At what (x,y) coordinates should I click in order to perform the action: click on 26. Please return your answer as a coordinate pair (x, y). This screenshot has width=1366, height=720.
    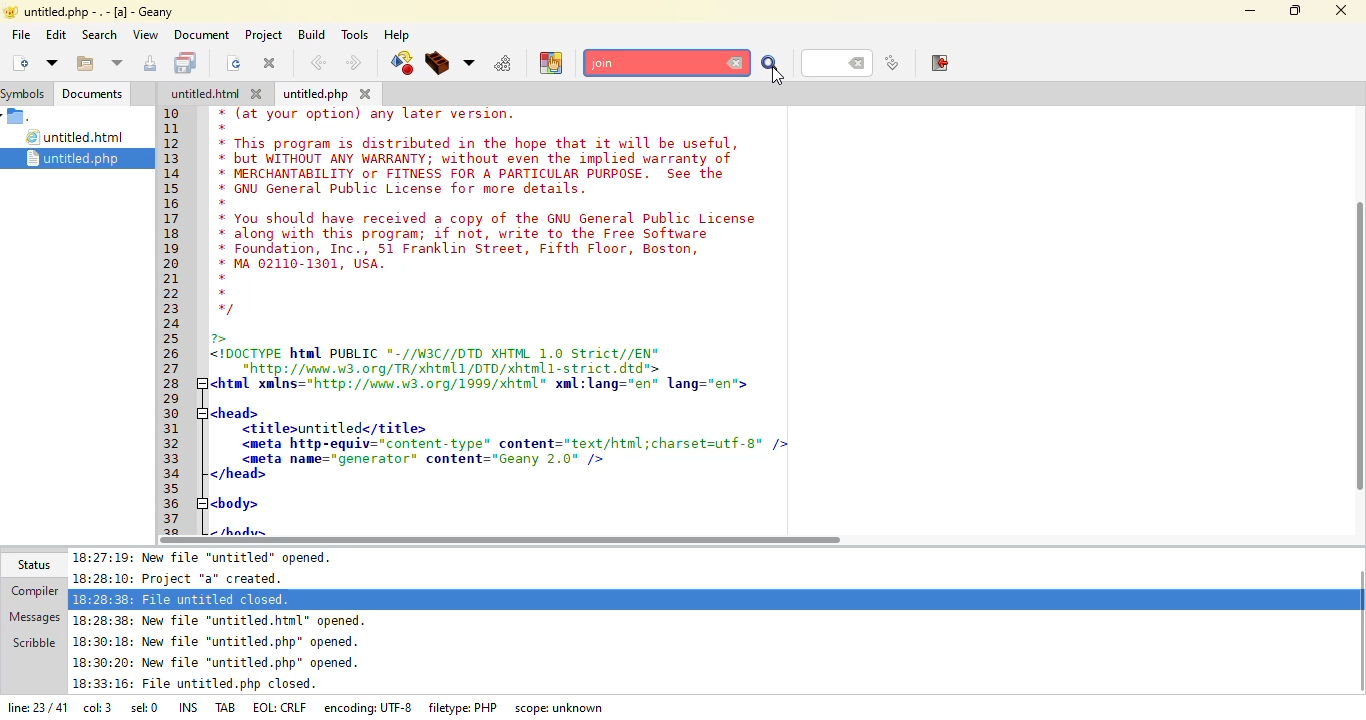
    Looking at the image, I should click on (173, 354).